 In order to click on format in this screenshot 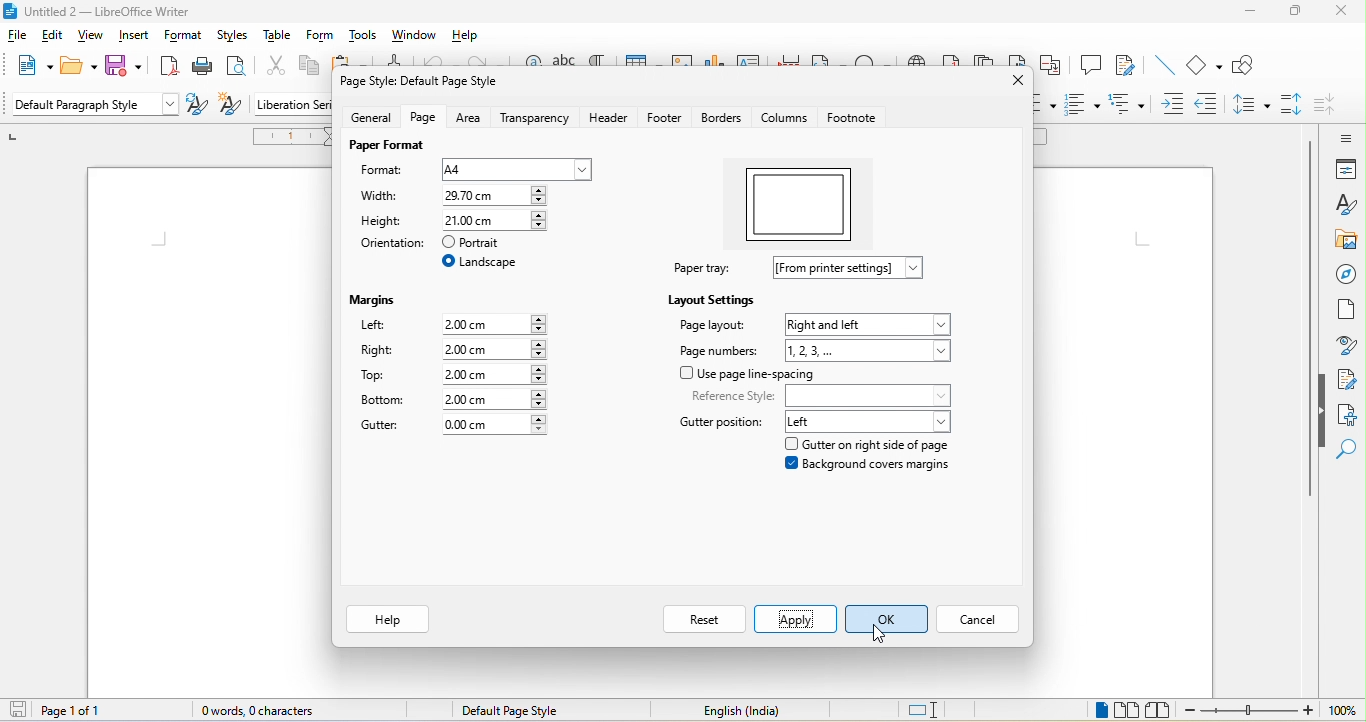, I will do `click(383, 171)`.